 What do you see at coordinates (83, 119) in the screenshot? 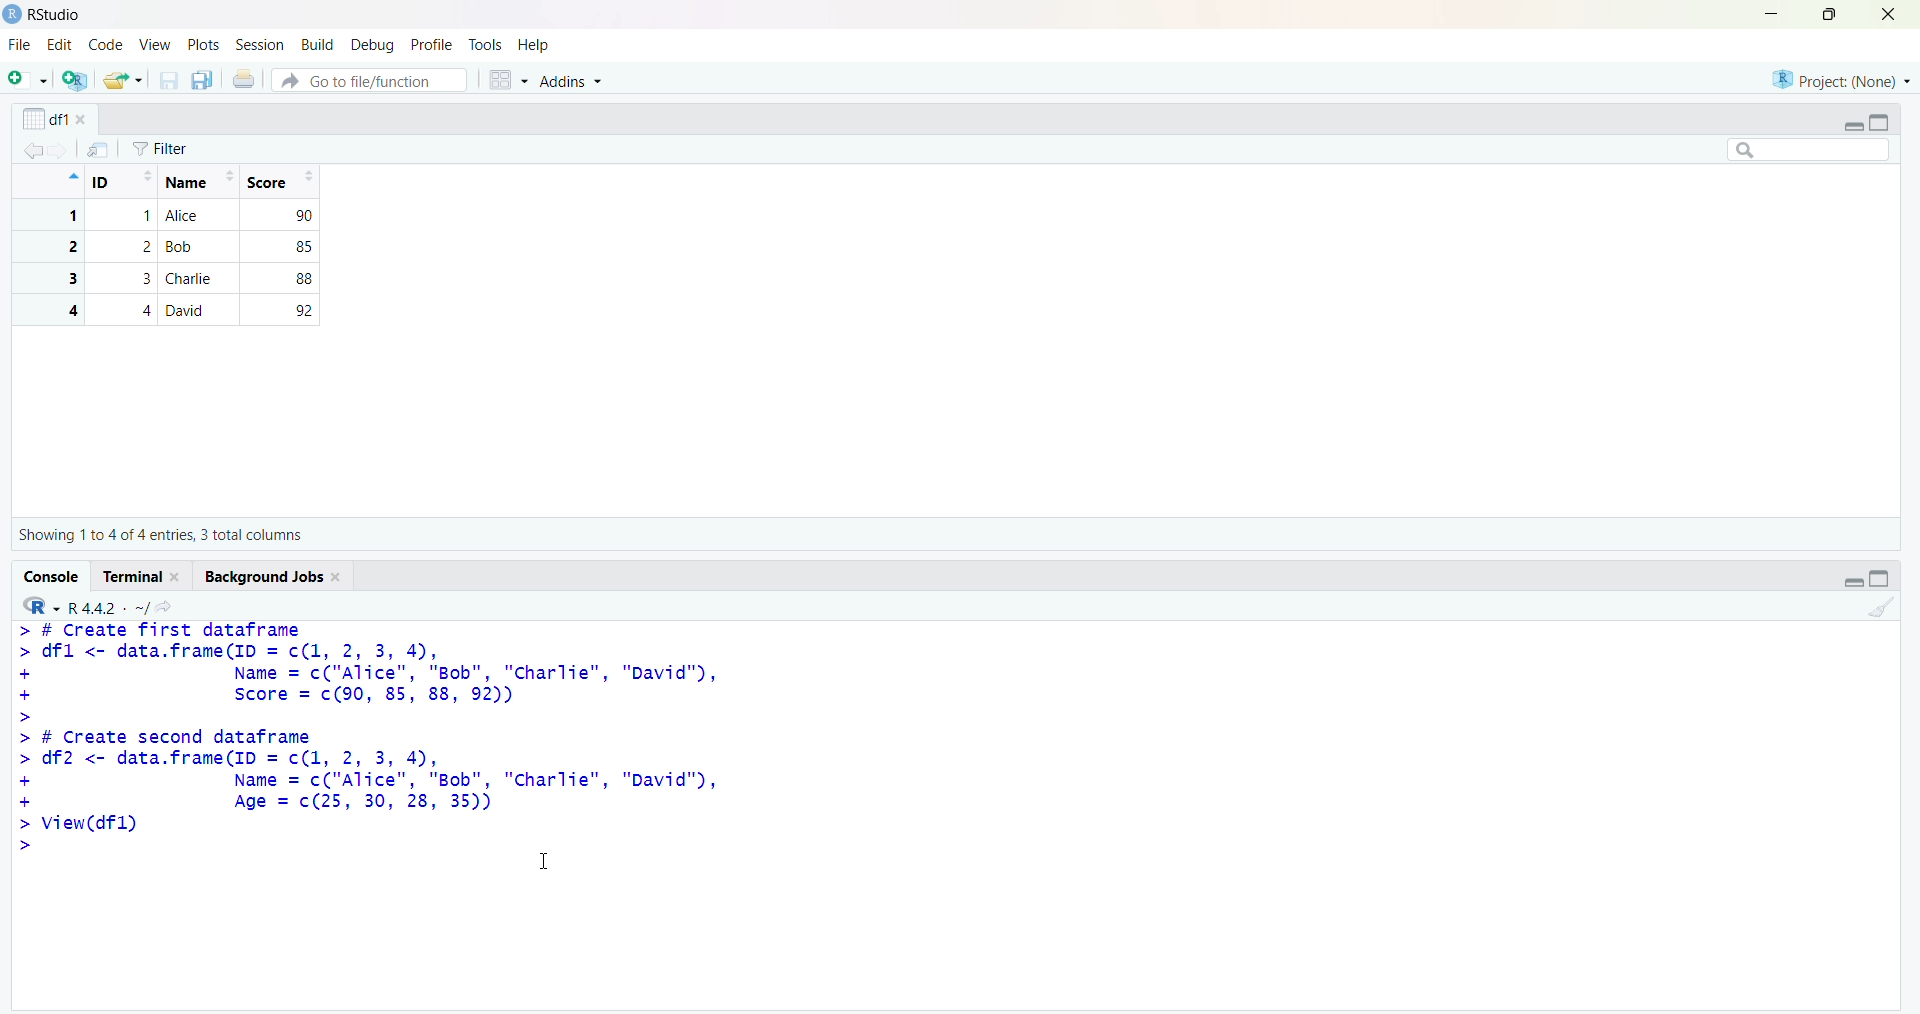
I see `close` at bounding box center [83, 119].